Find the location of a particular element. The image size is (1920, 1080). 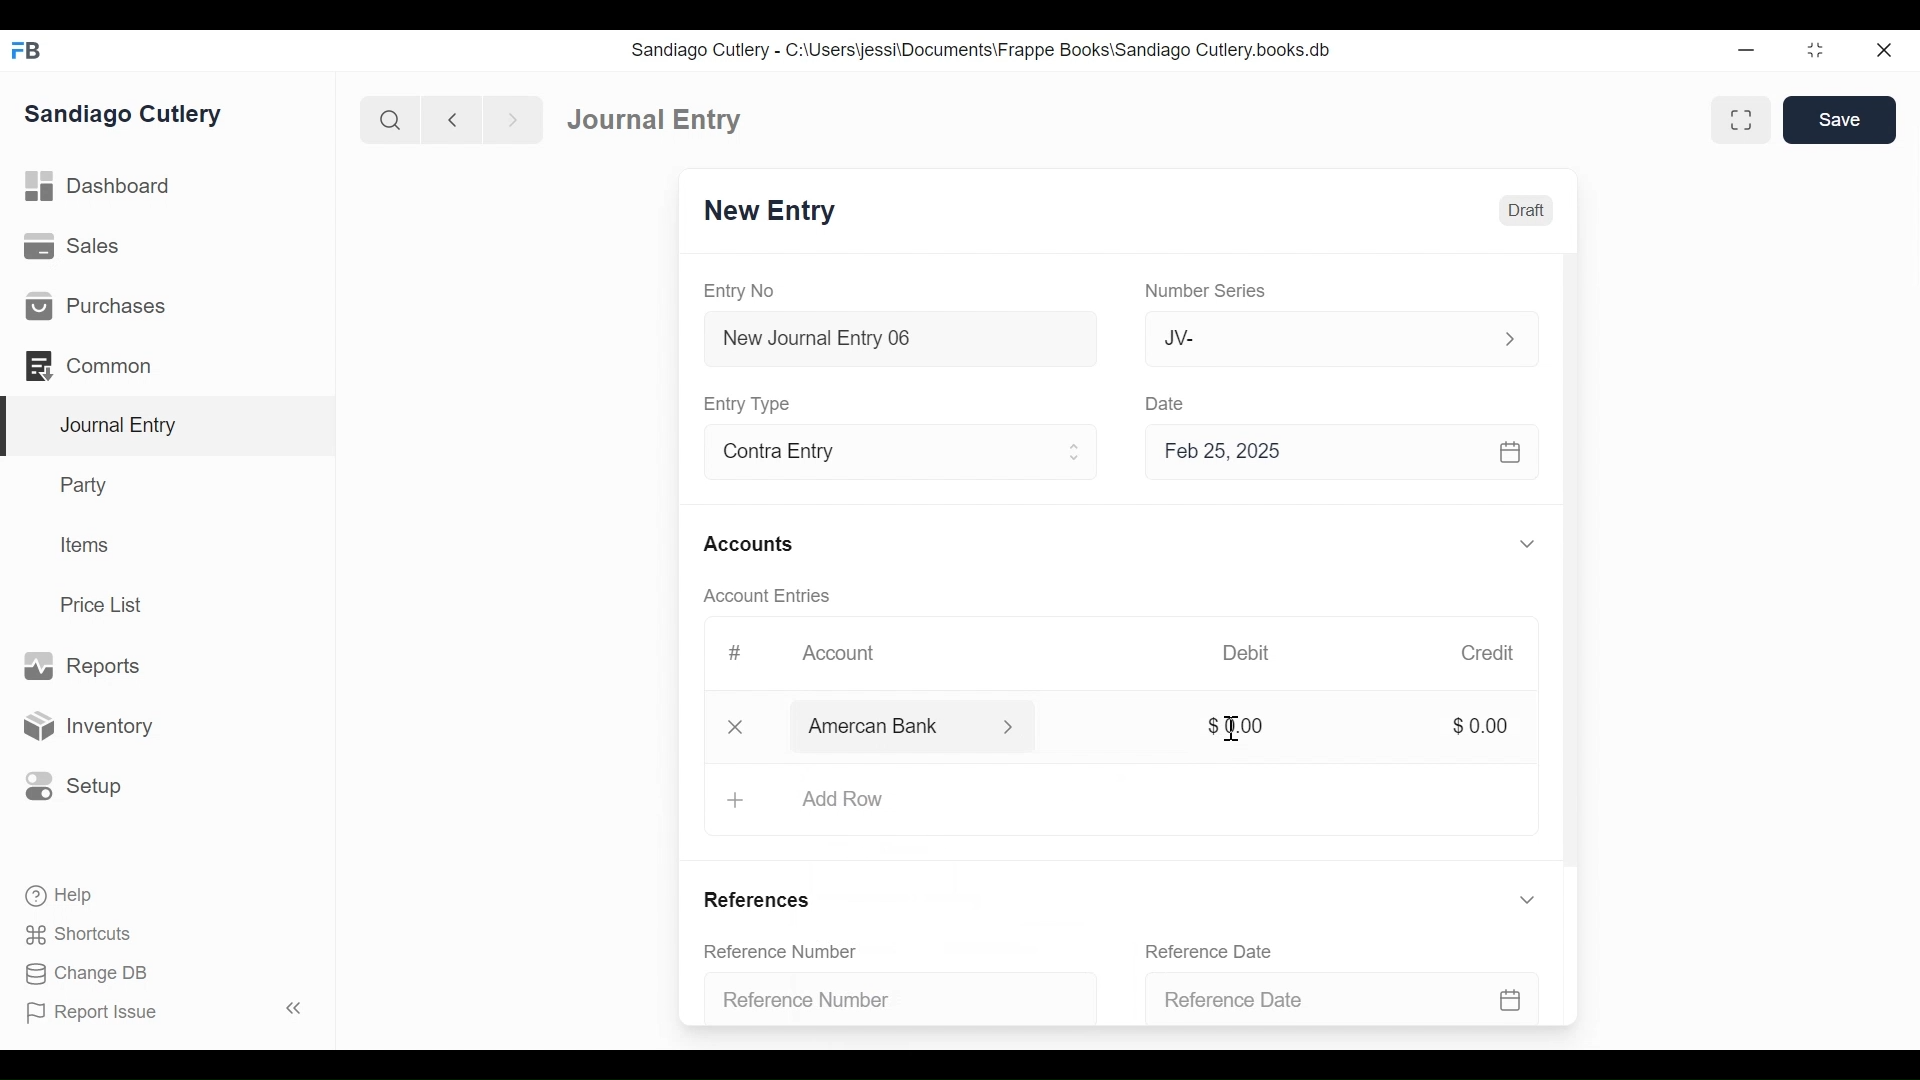

Accounts is located at coordinates (754, 546).